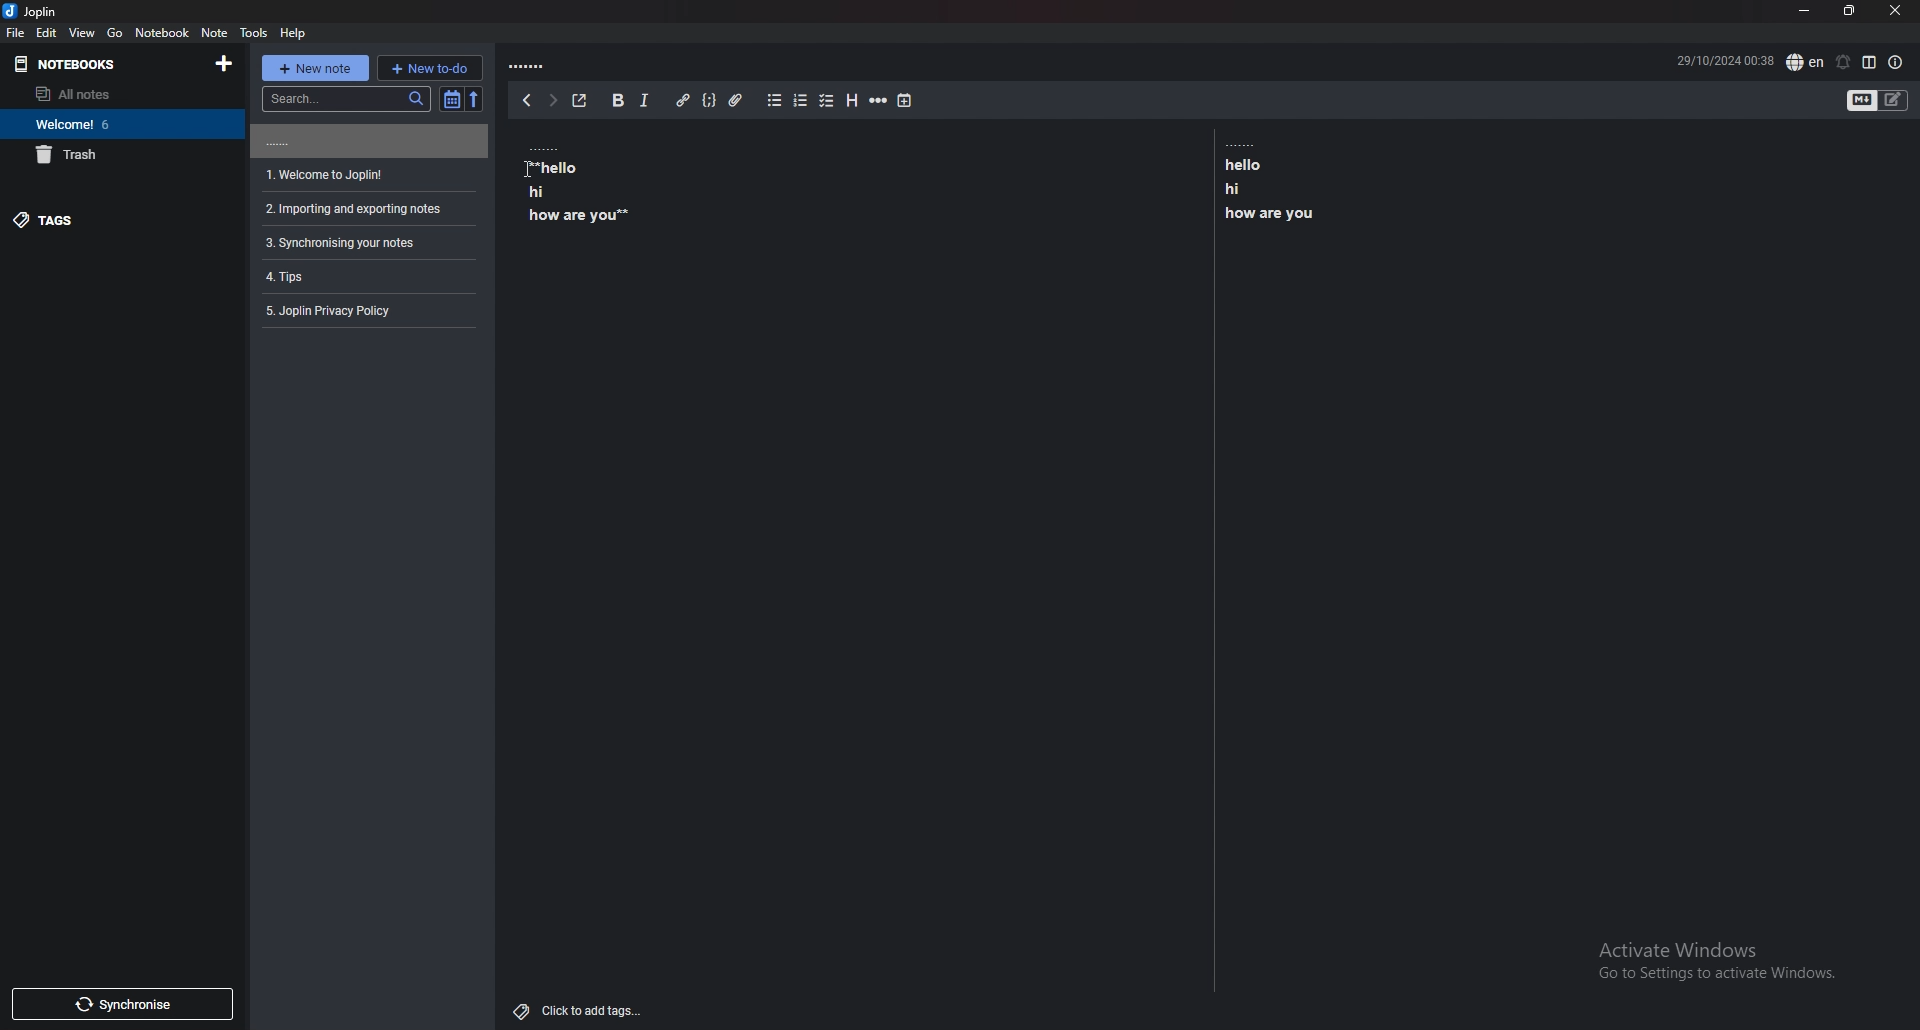  Describe the element at coordinates (366, 141) in the screenshot. I see `note` at that location.